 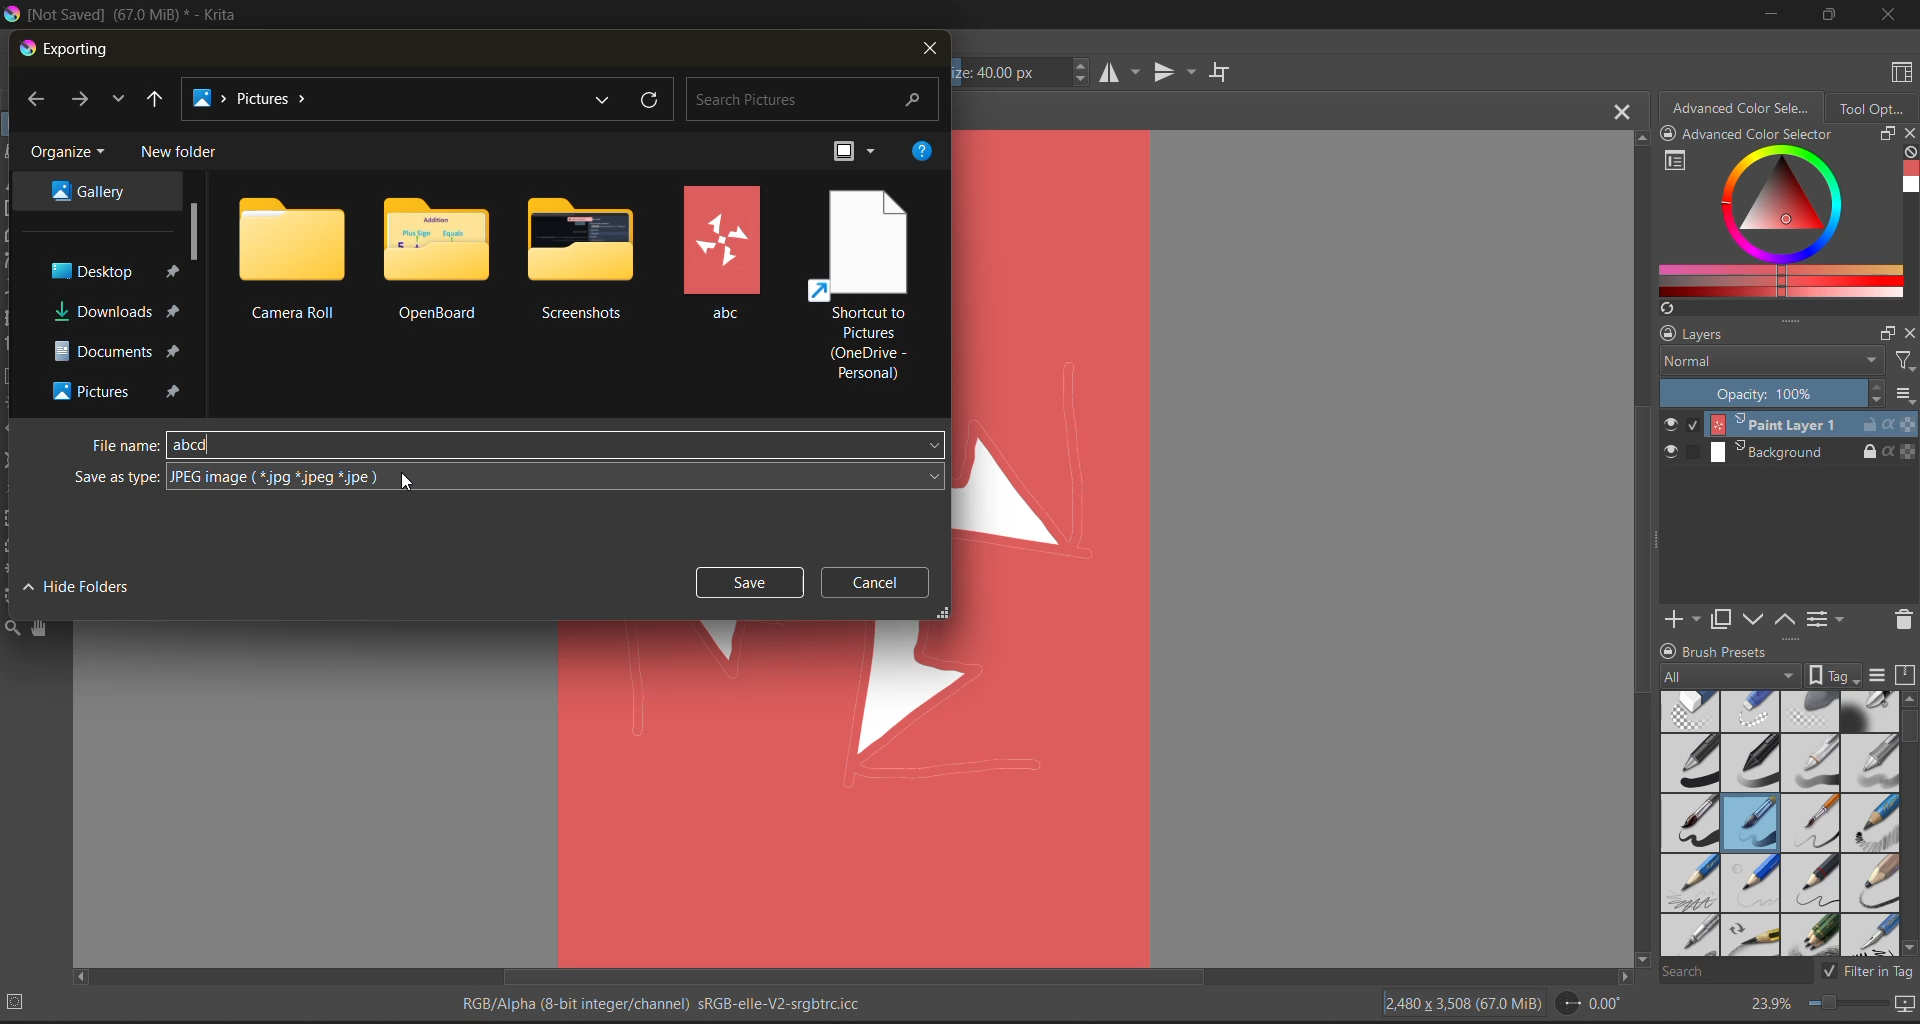 I want to click on advanced color selector, so click(x=1745, y=111).